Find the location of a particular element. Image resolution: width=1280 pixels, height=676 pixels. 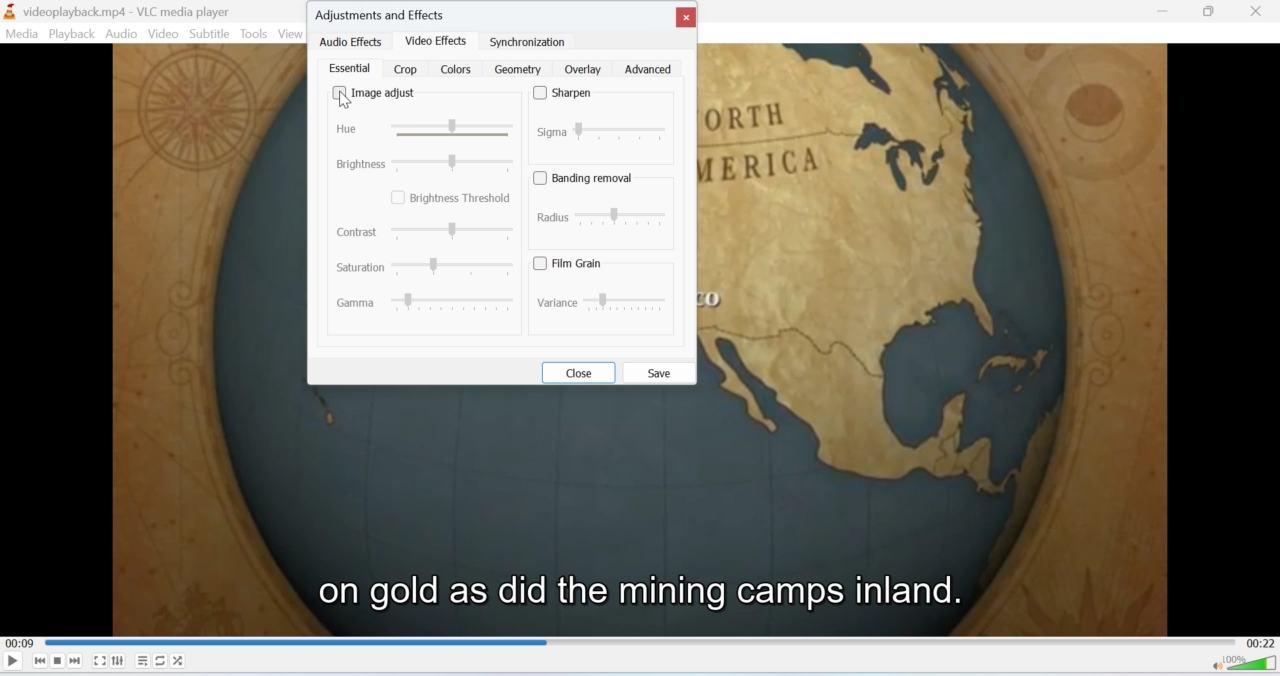

Fullscreen is located at coordinates (100, 661).